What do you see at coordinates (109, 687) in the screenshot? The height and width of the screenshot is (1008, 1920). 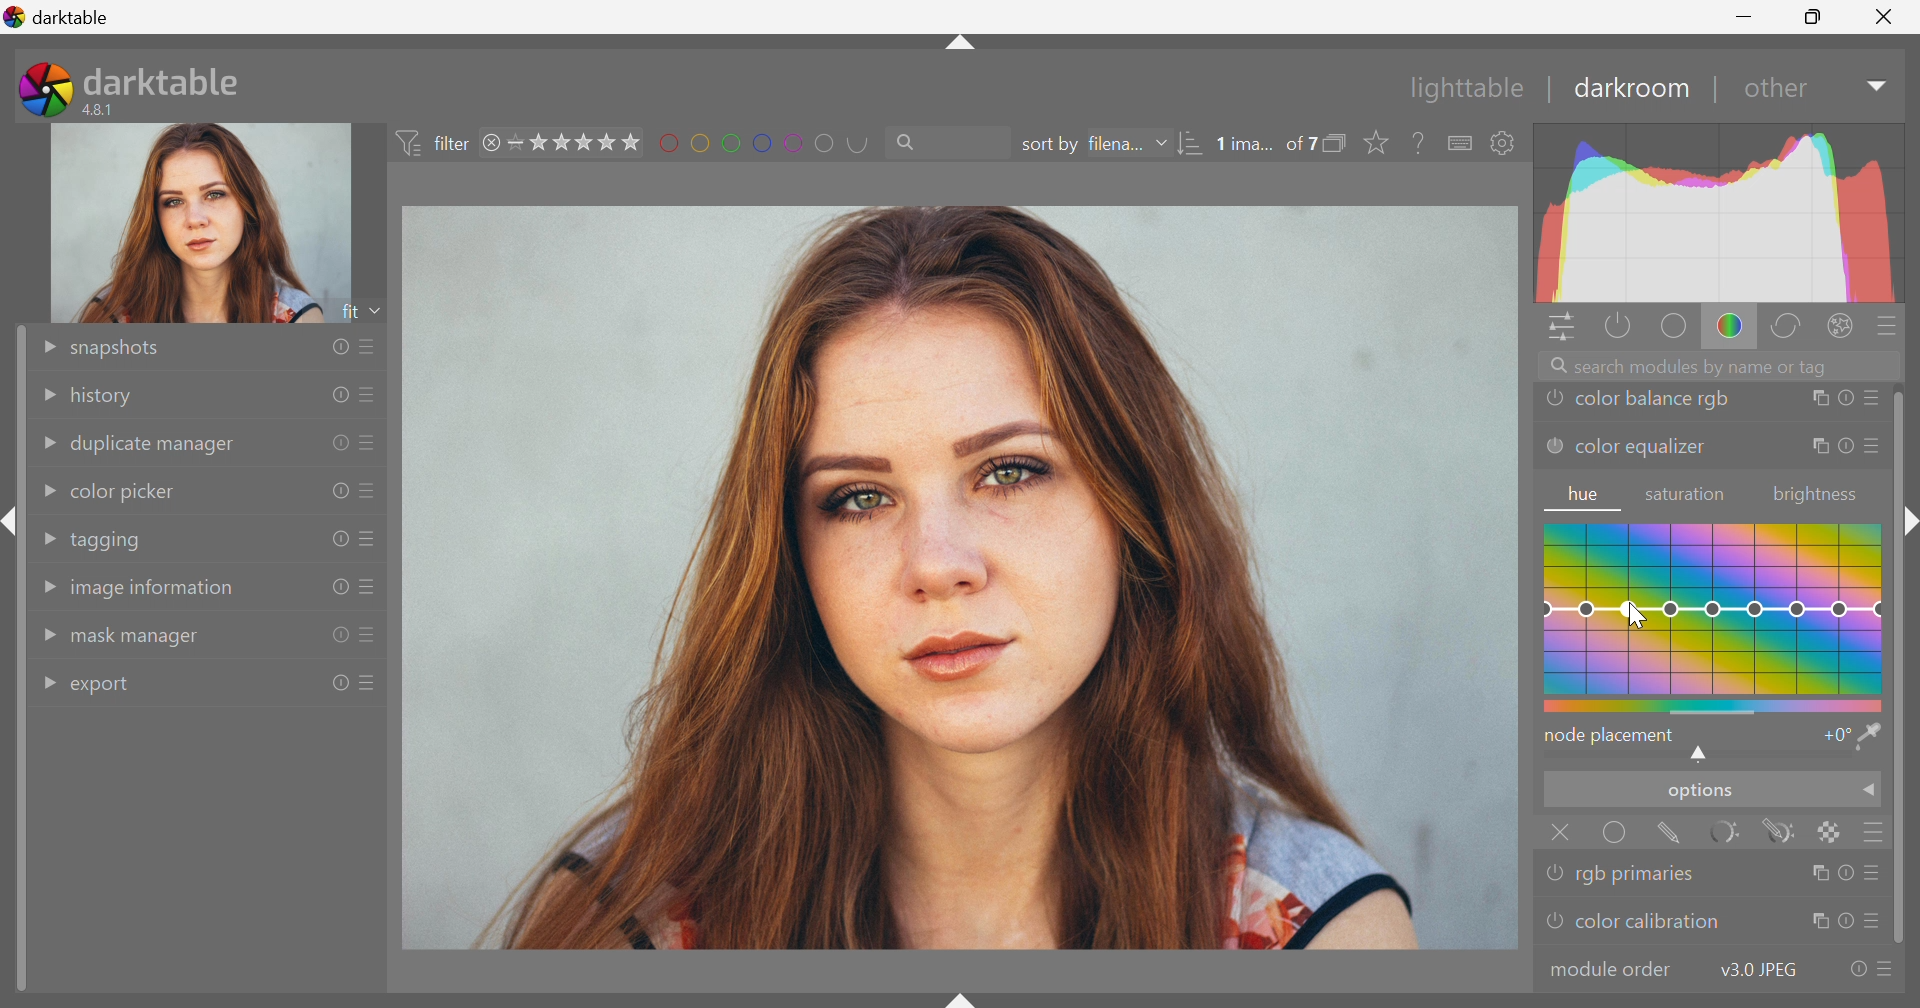 I see `export` at bounding box center [109, 687].